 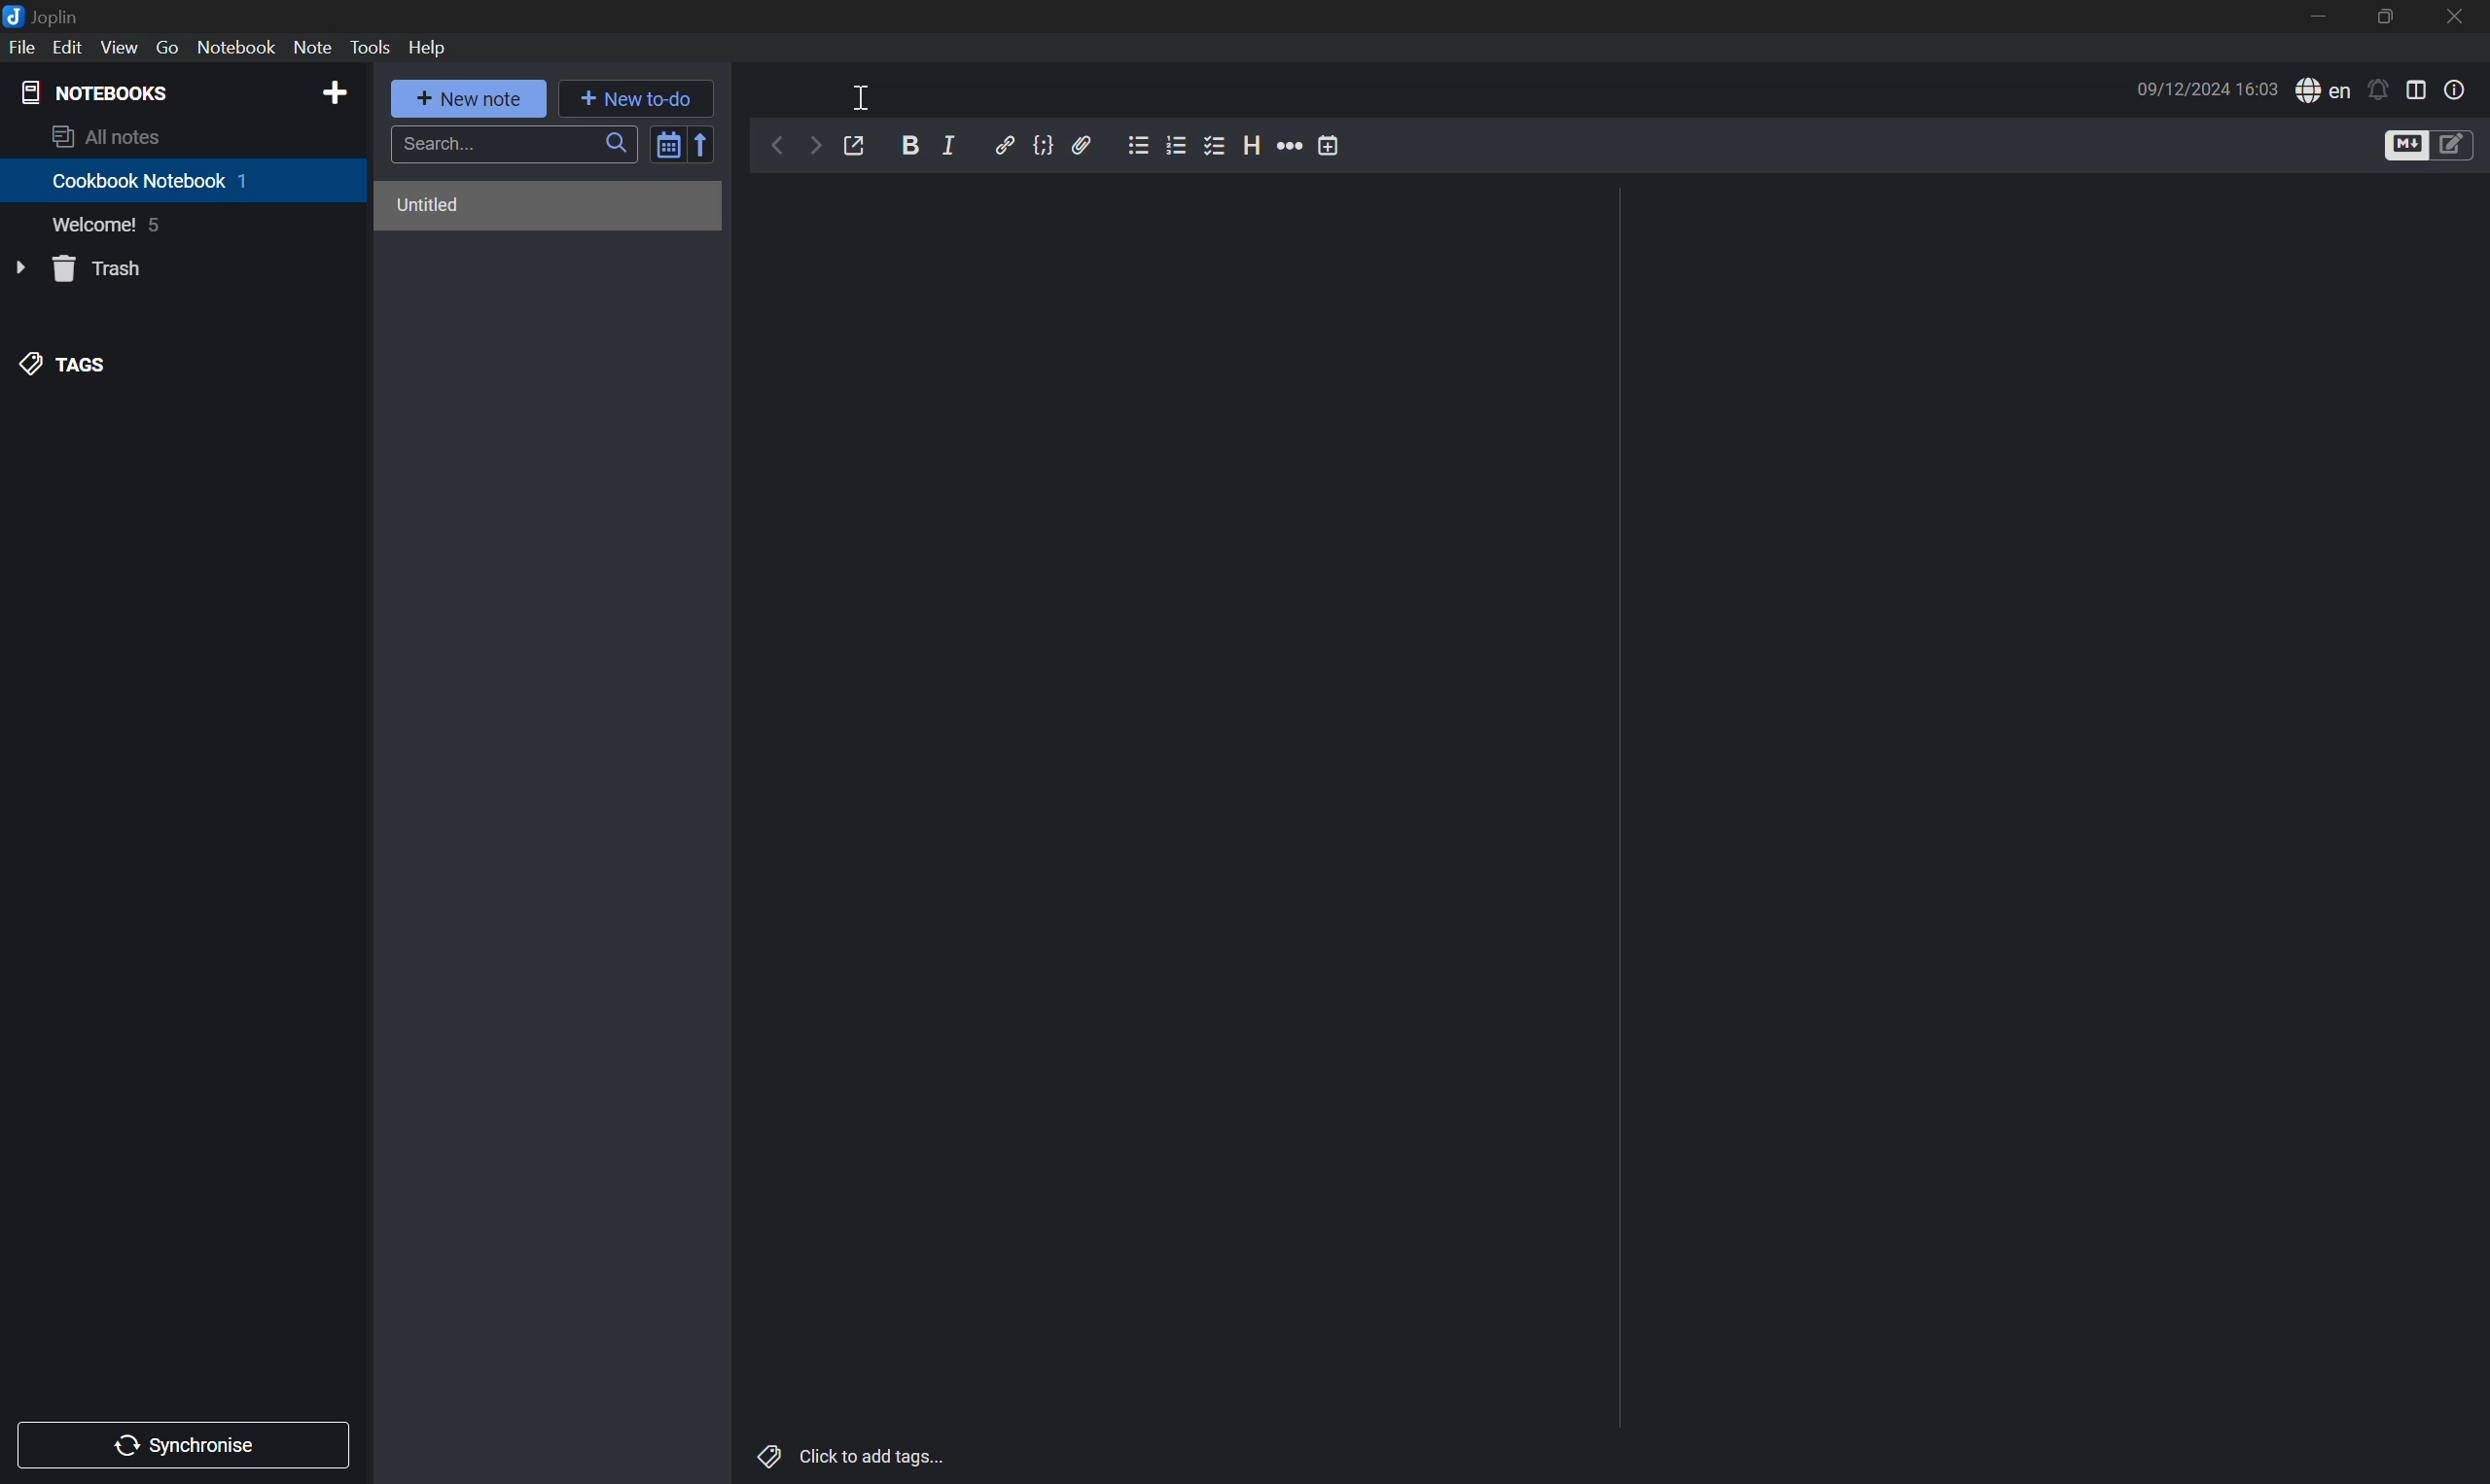 I want to click on Attach file, so click(x=1085, y=147).